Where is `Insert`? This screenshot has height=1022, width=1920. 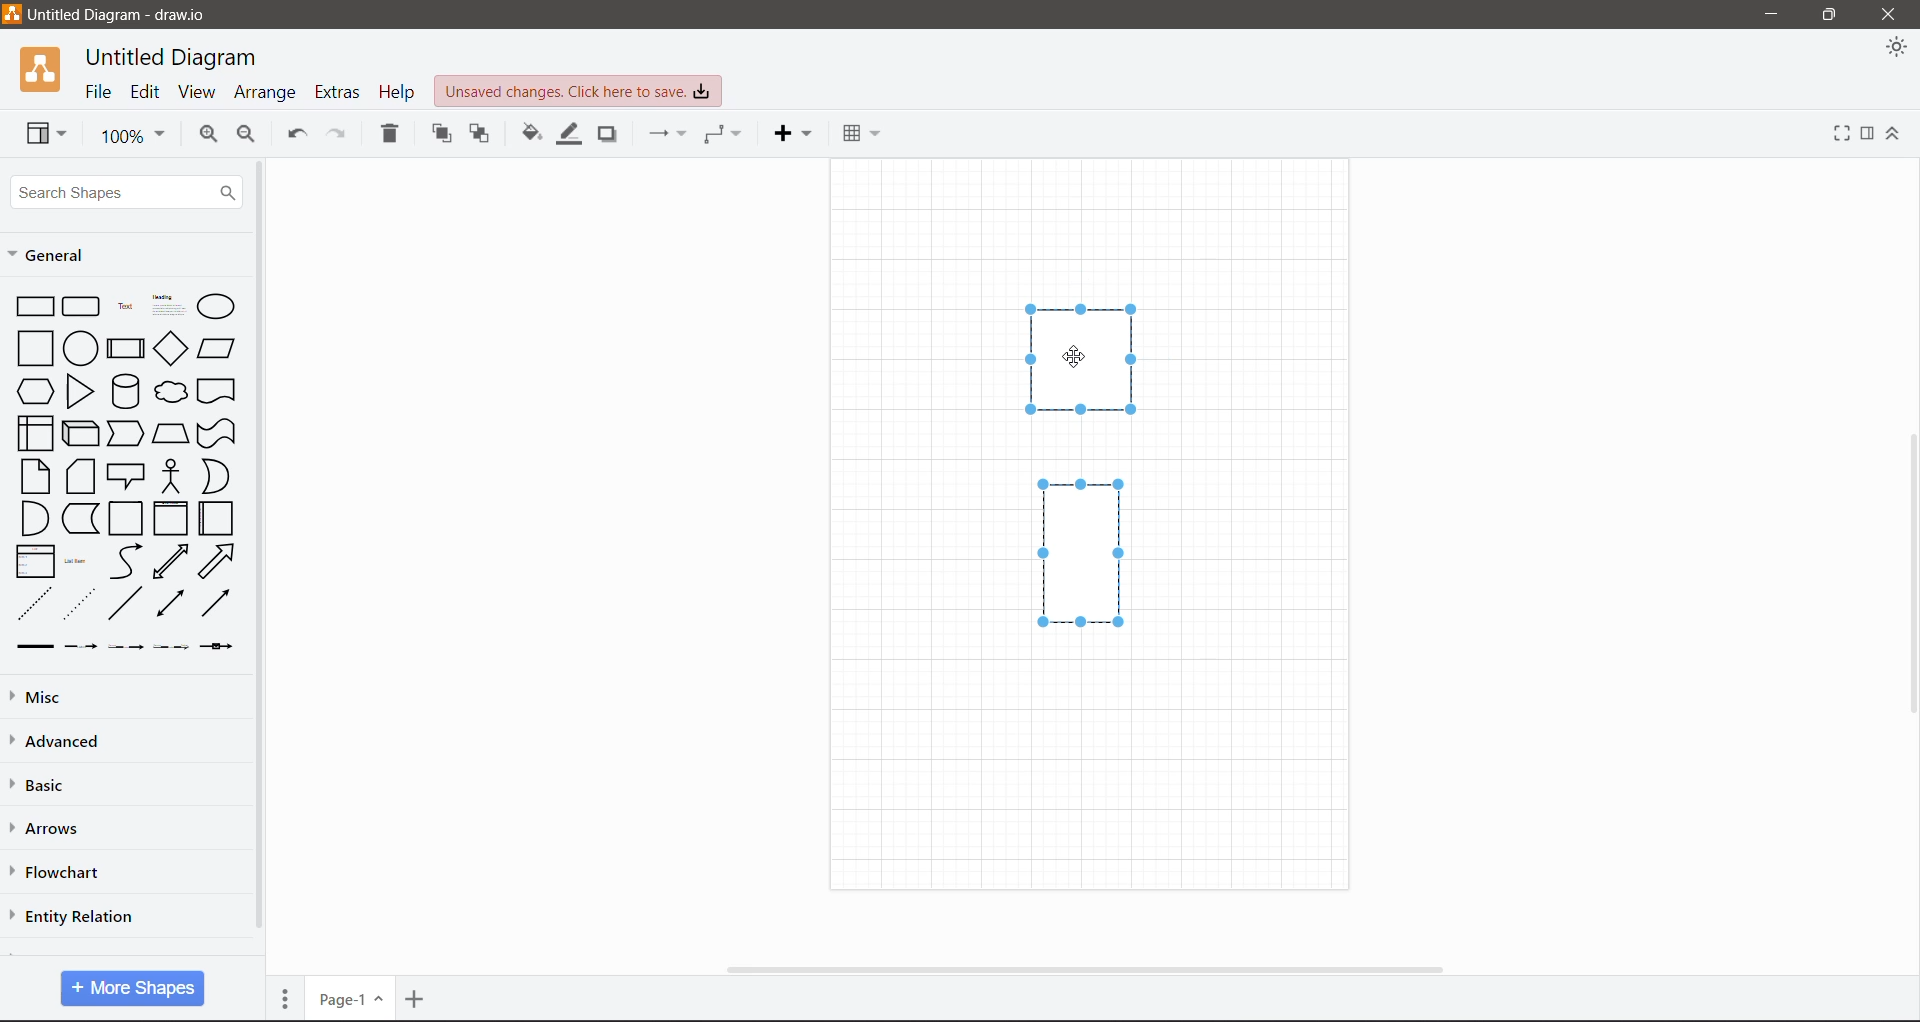
Insert is located at coordinates (792, 134).